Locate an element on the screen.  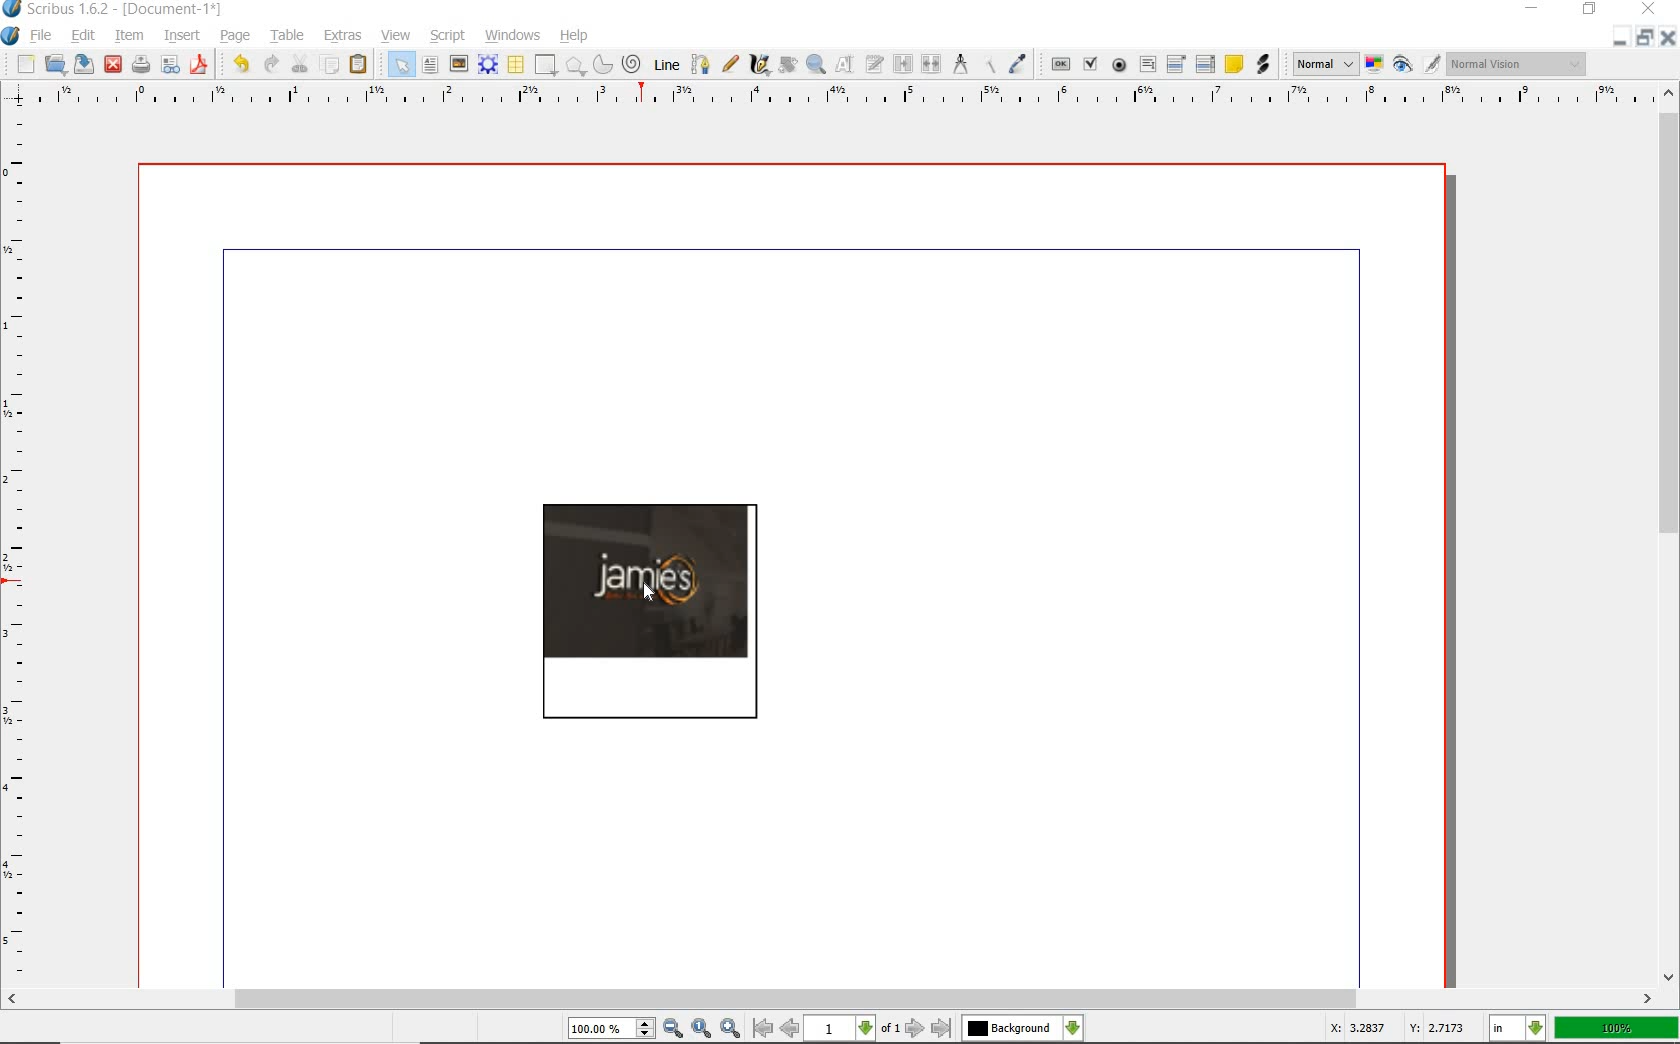
scrollbar is located at coordinates (1670, 535).